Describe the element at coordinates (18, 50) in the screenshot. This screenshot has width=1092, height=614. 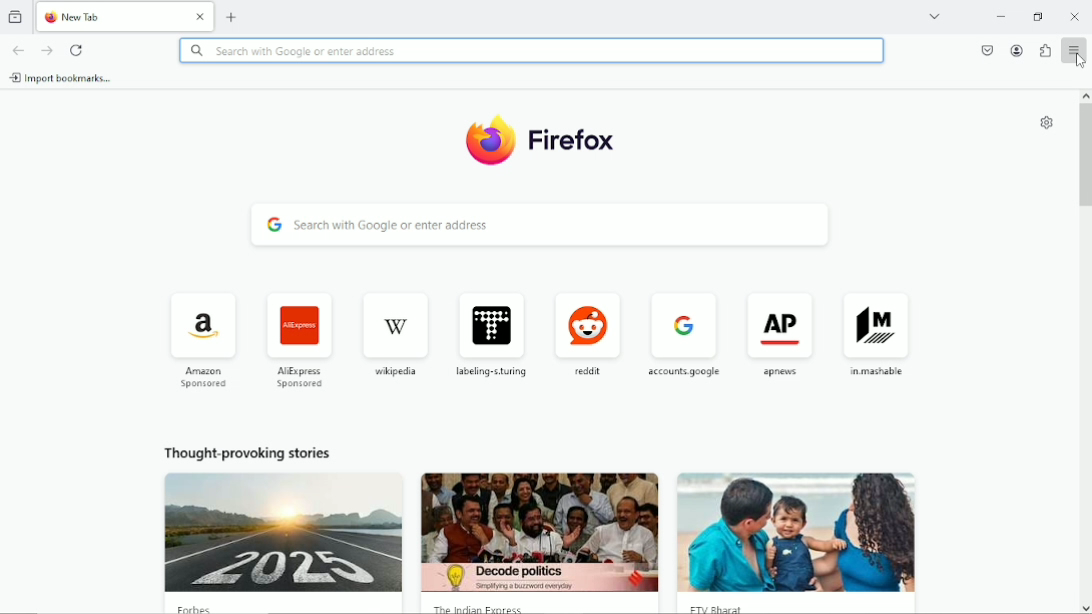
I see `go back` at that location.